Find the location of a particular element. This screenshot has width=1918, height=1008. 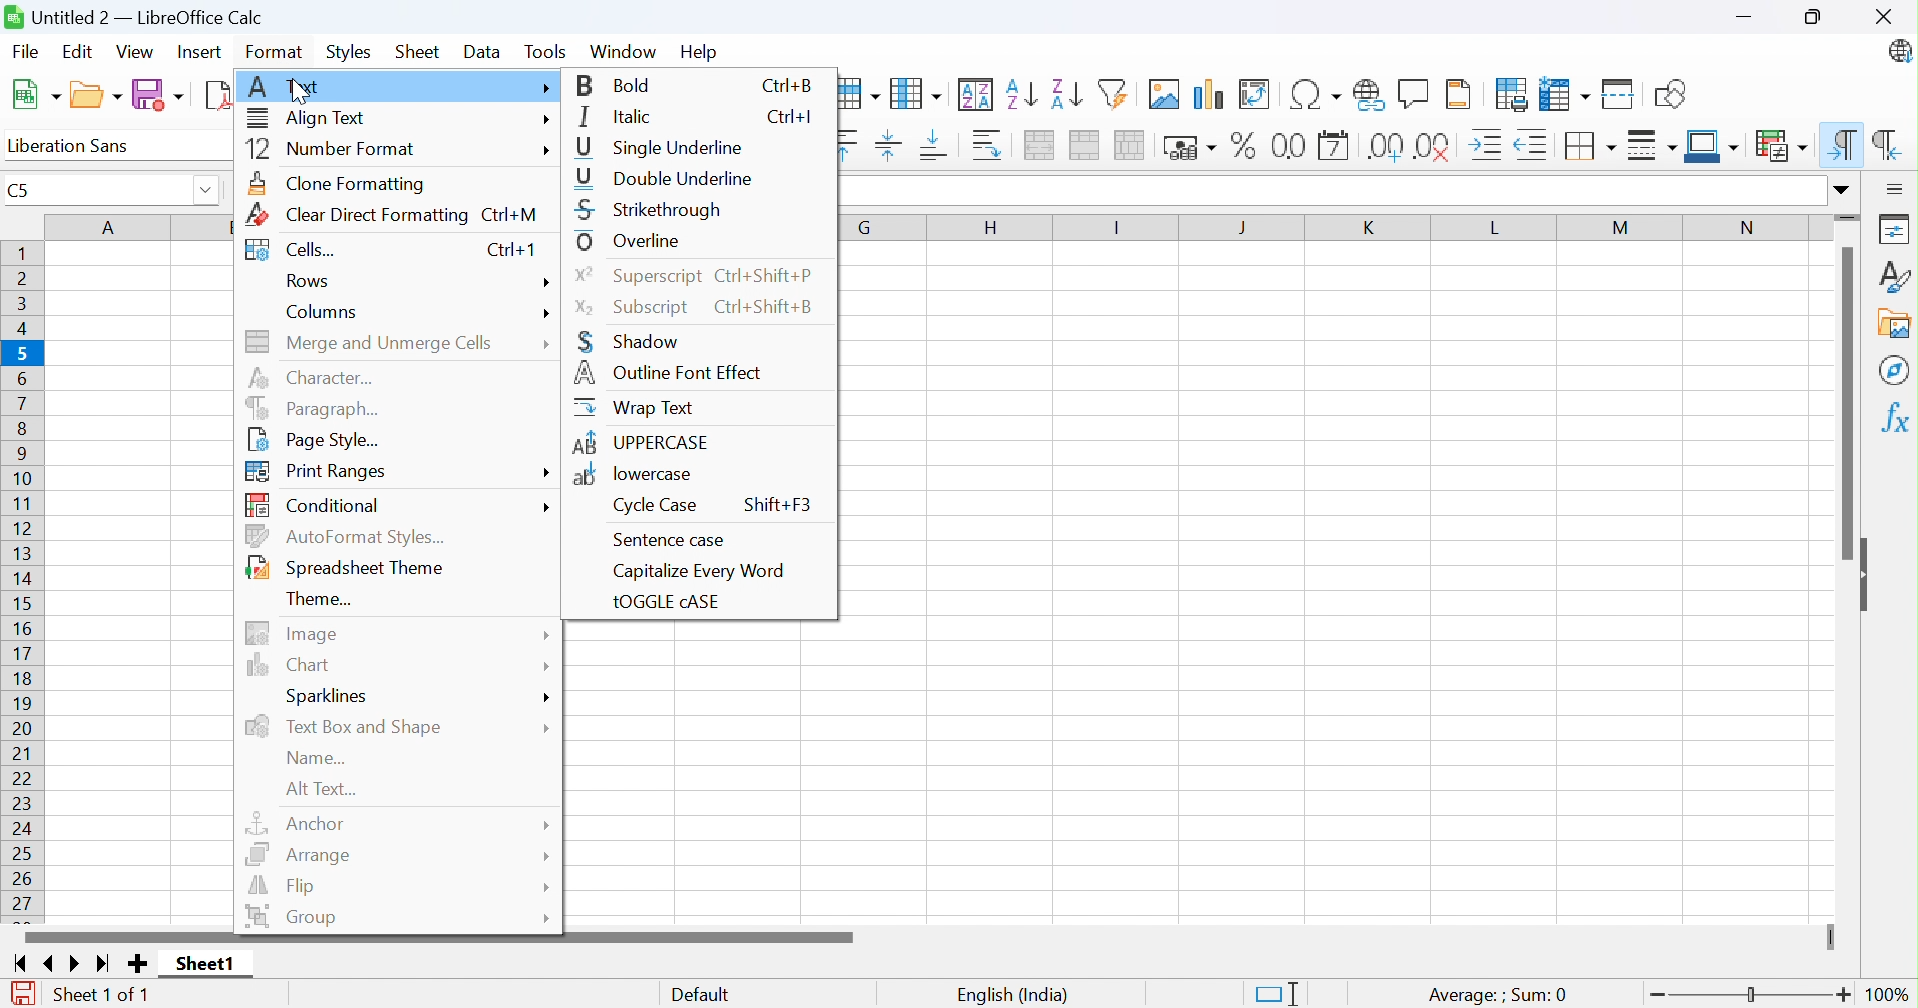

Sidebar settings is located at coordinates (1891, 189).